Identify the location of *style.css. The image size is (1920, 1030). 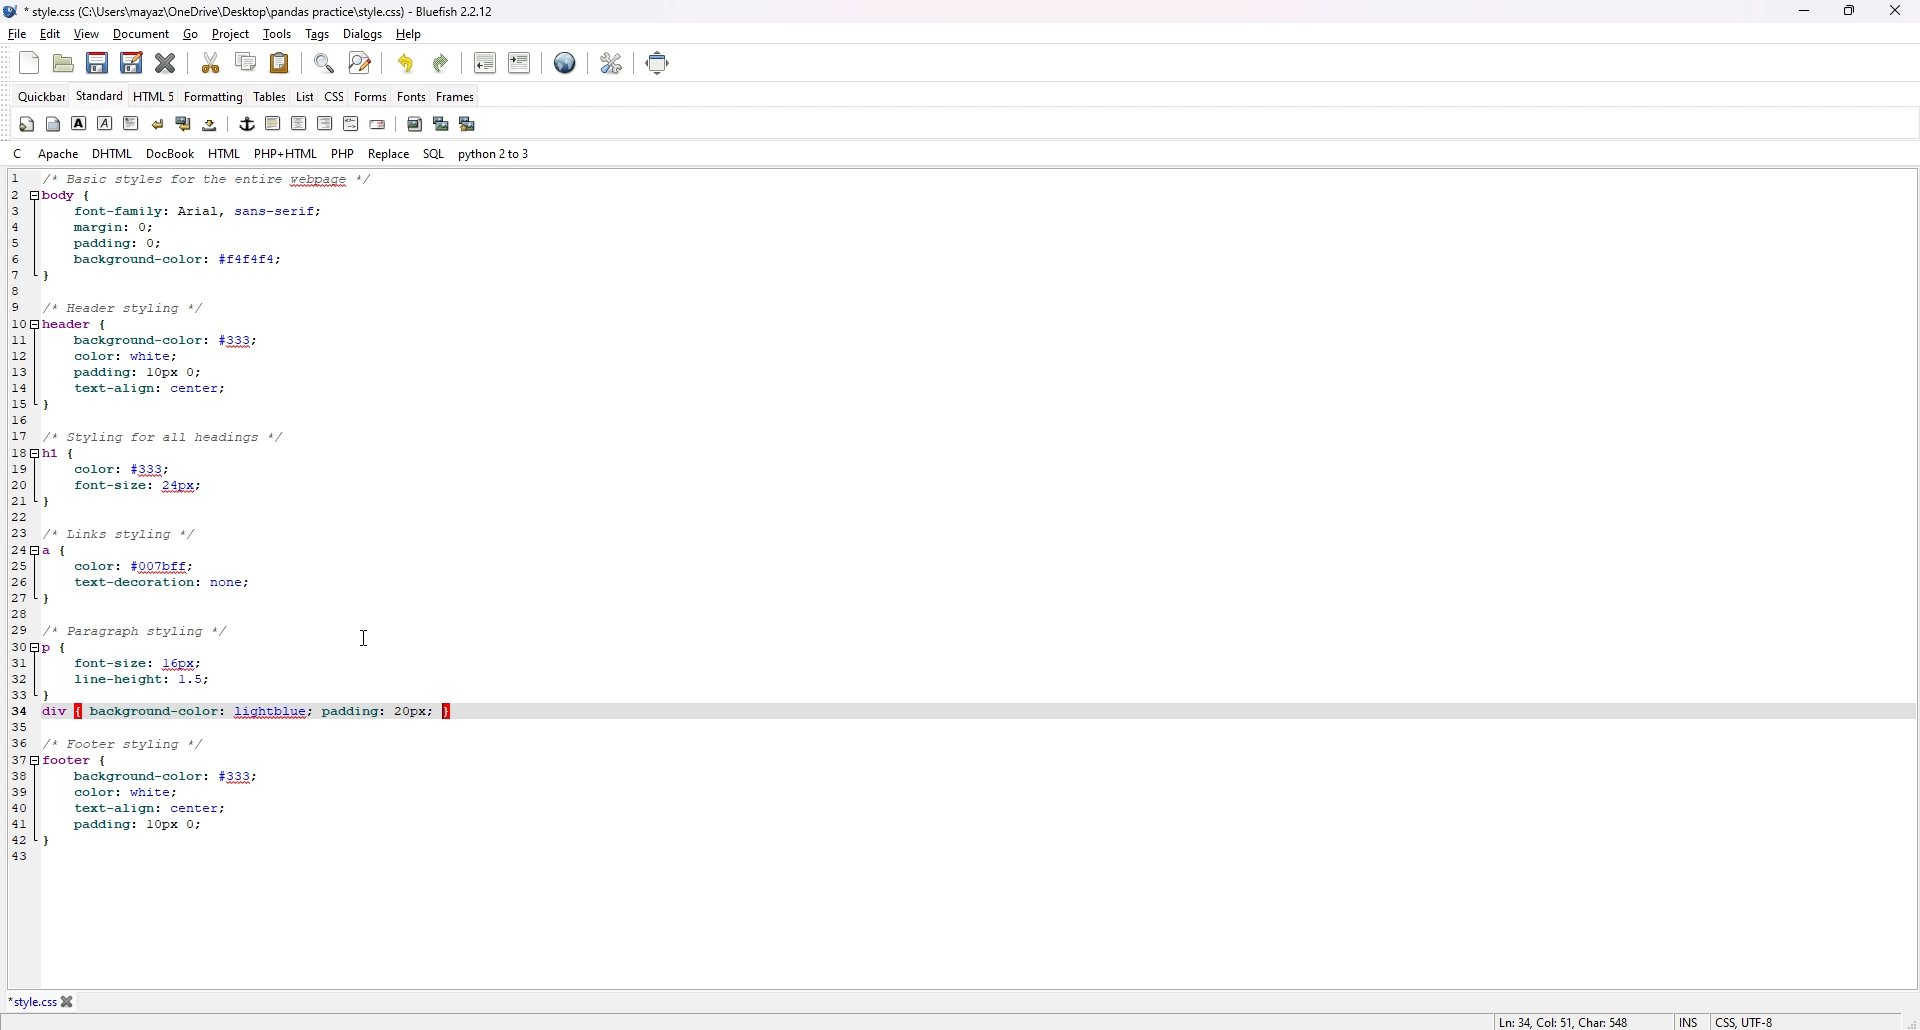
(32, 1001).